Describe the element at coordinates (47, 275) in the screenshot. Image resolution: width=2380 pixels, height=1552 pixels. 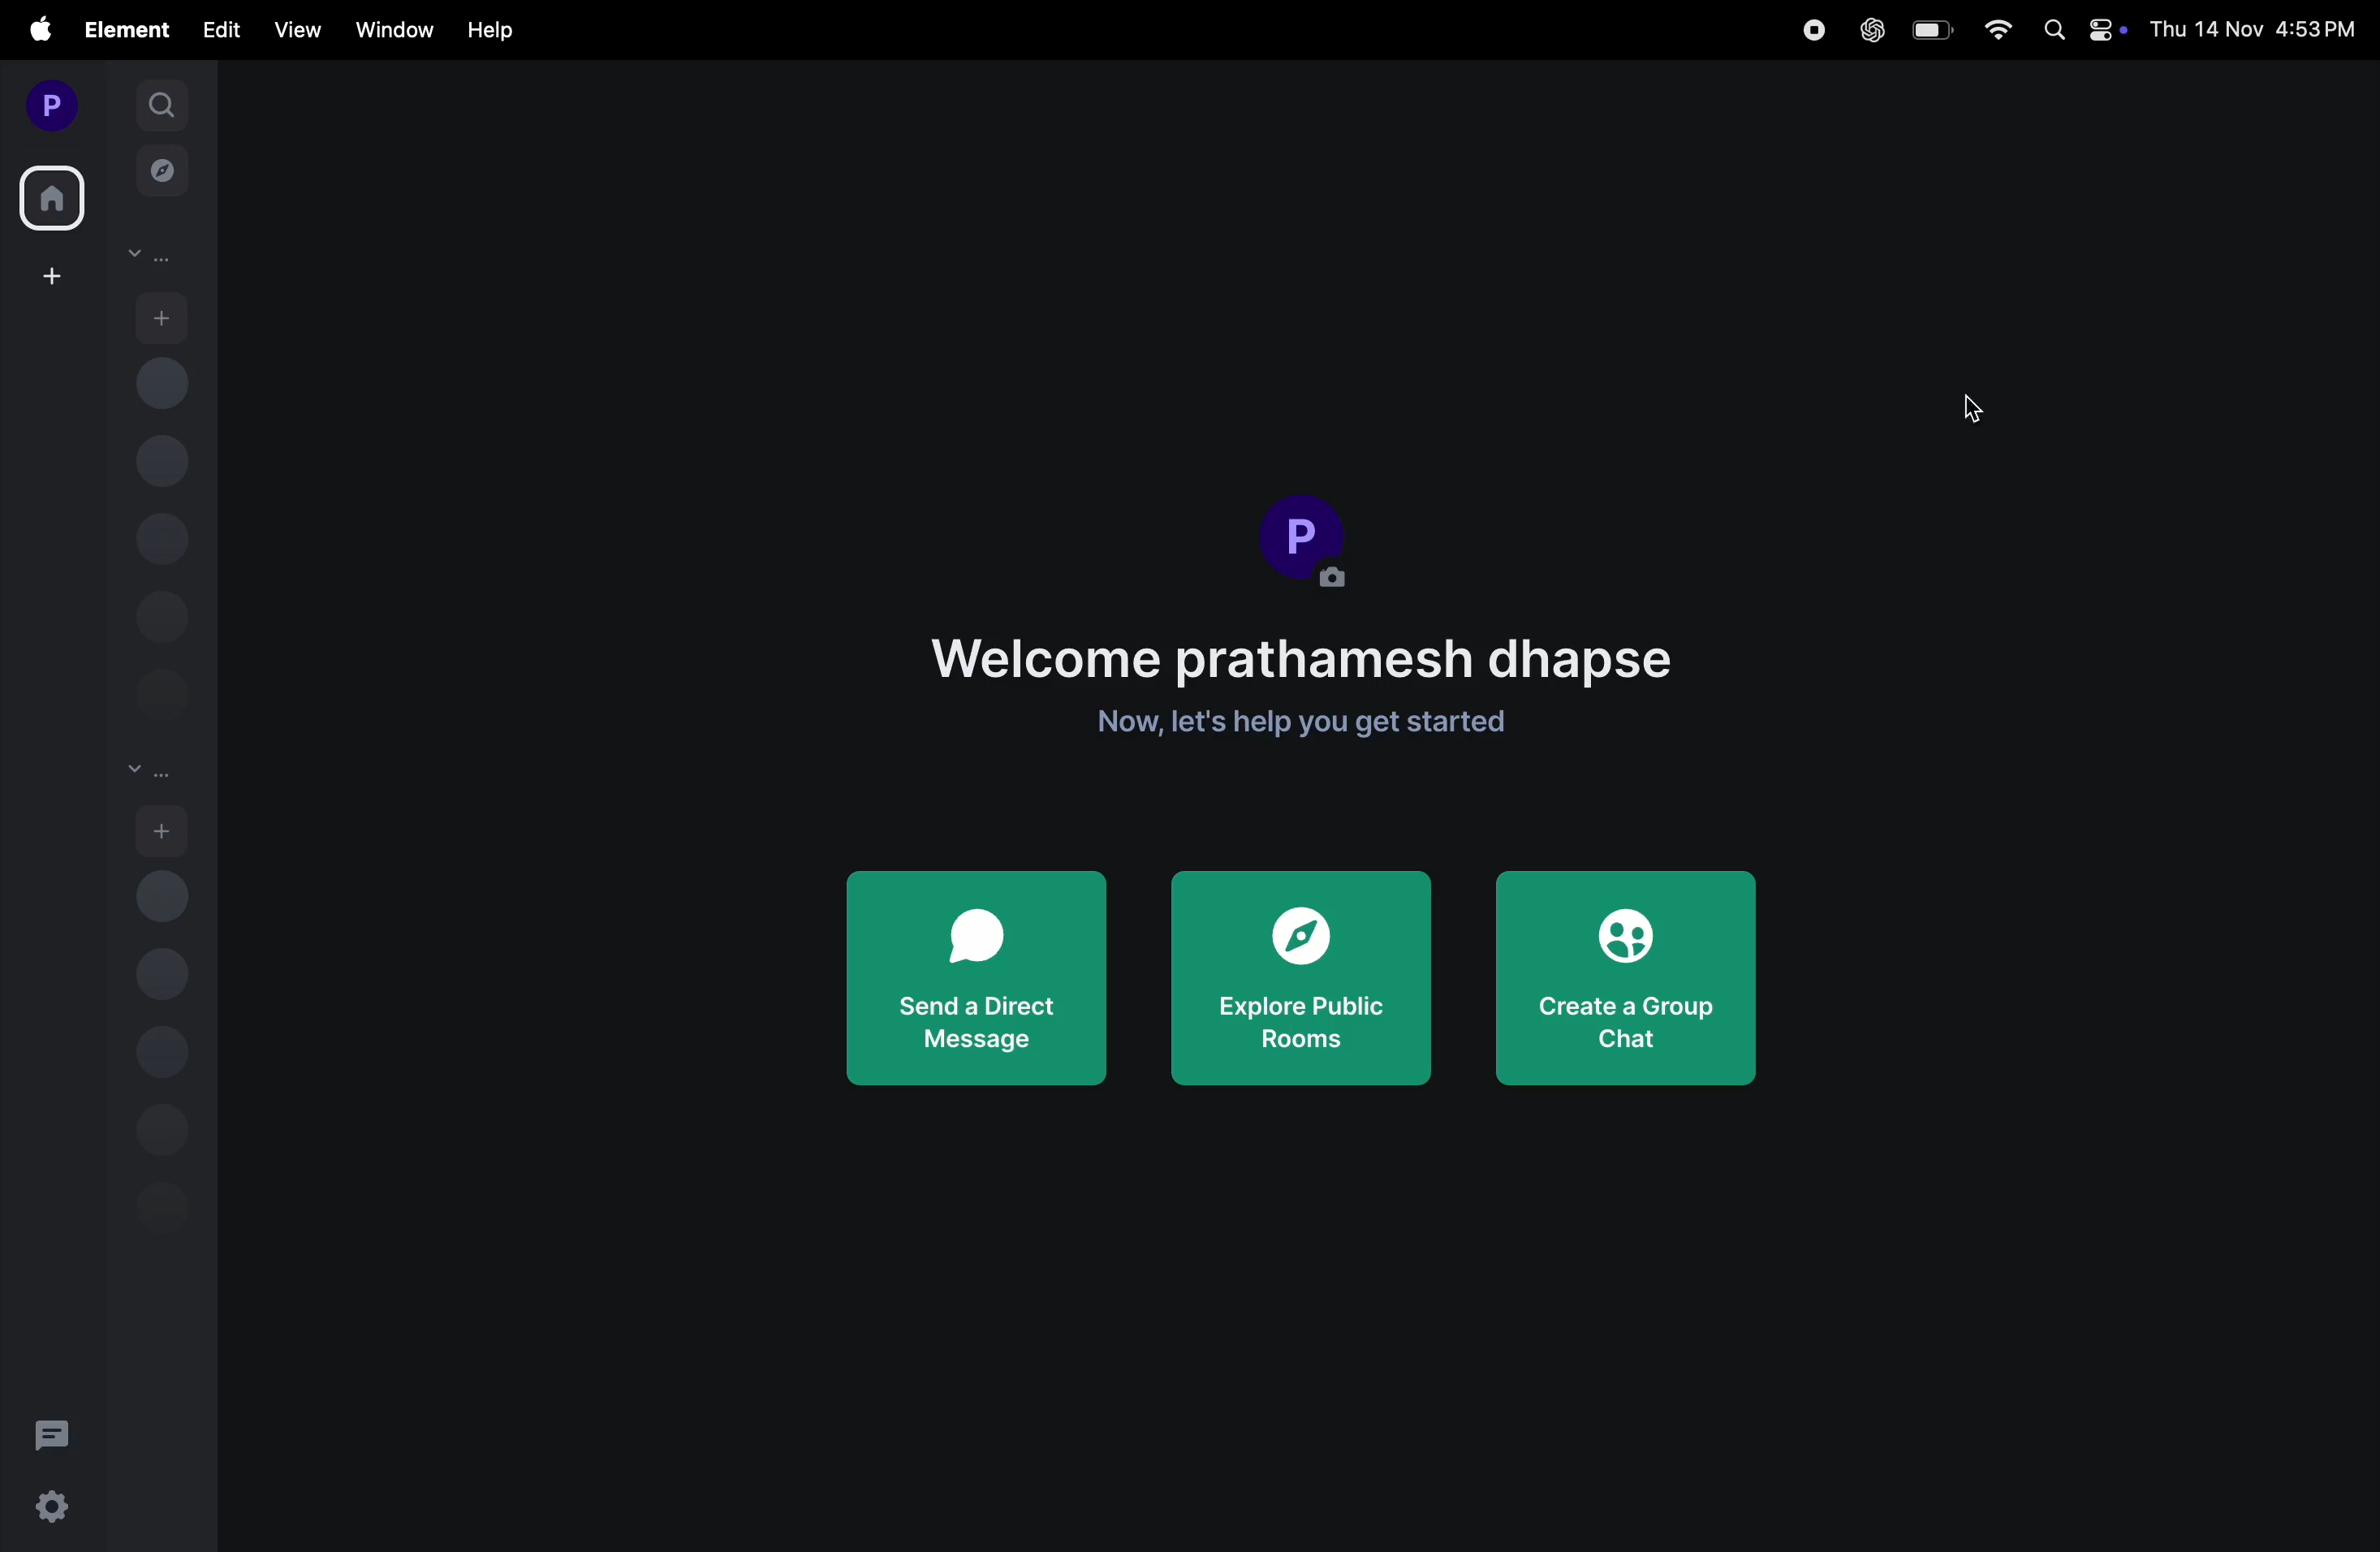
I see `create workspace` at that location.